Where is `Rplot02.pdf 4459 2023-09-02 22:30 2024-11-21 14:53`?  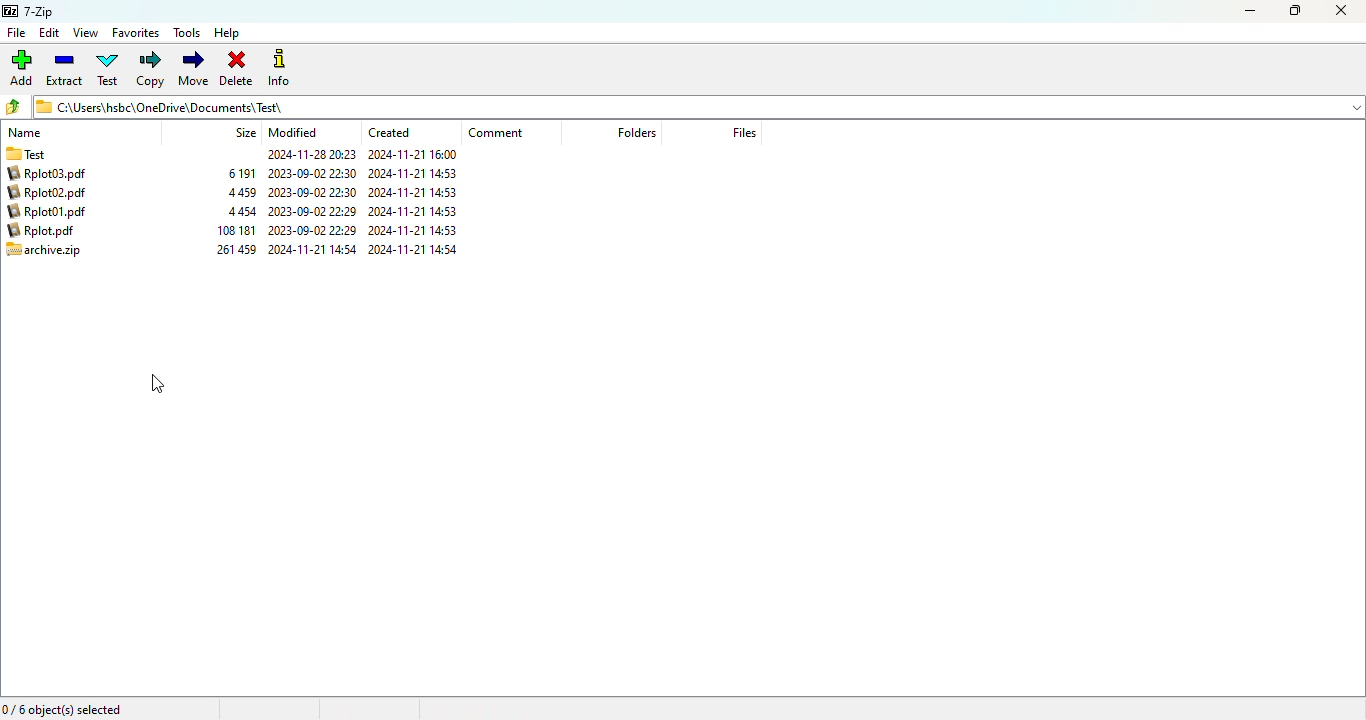
Rplot02.pdf 4459 2023-09-02 22:30 2024-11-21 14:53 is located at coordinates (53, 212).